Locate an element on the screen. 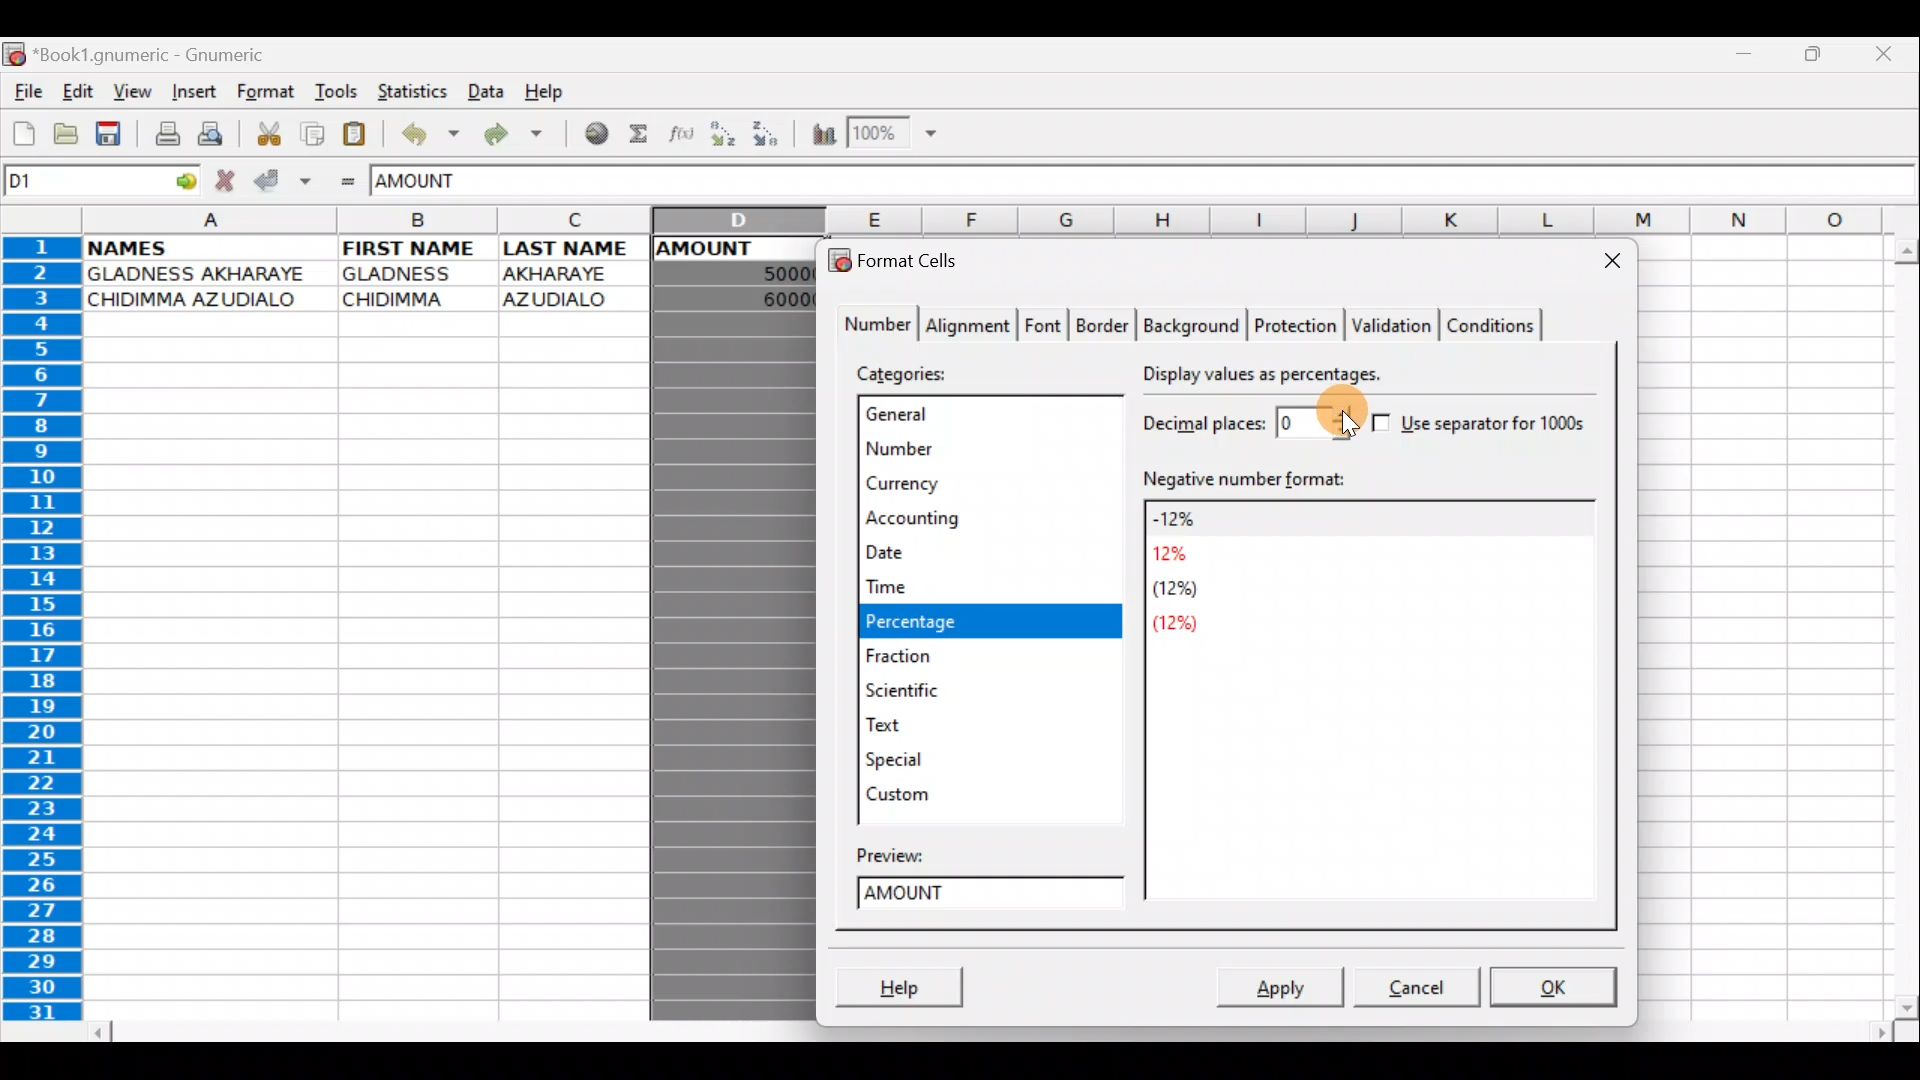 The image size is (1920, 1080). Time is located at coordinates (941, 588).